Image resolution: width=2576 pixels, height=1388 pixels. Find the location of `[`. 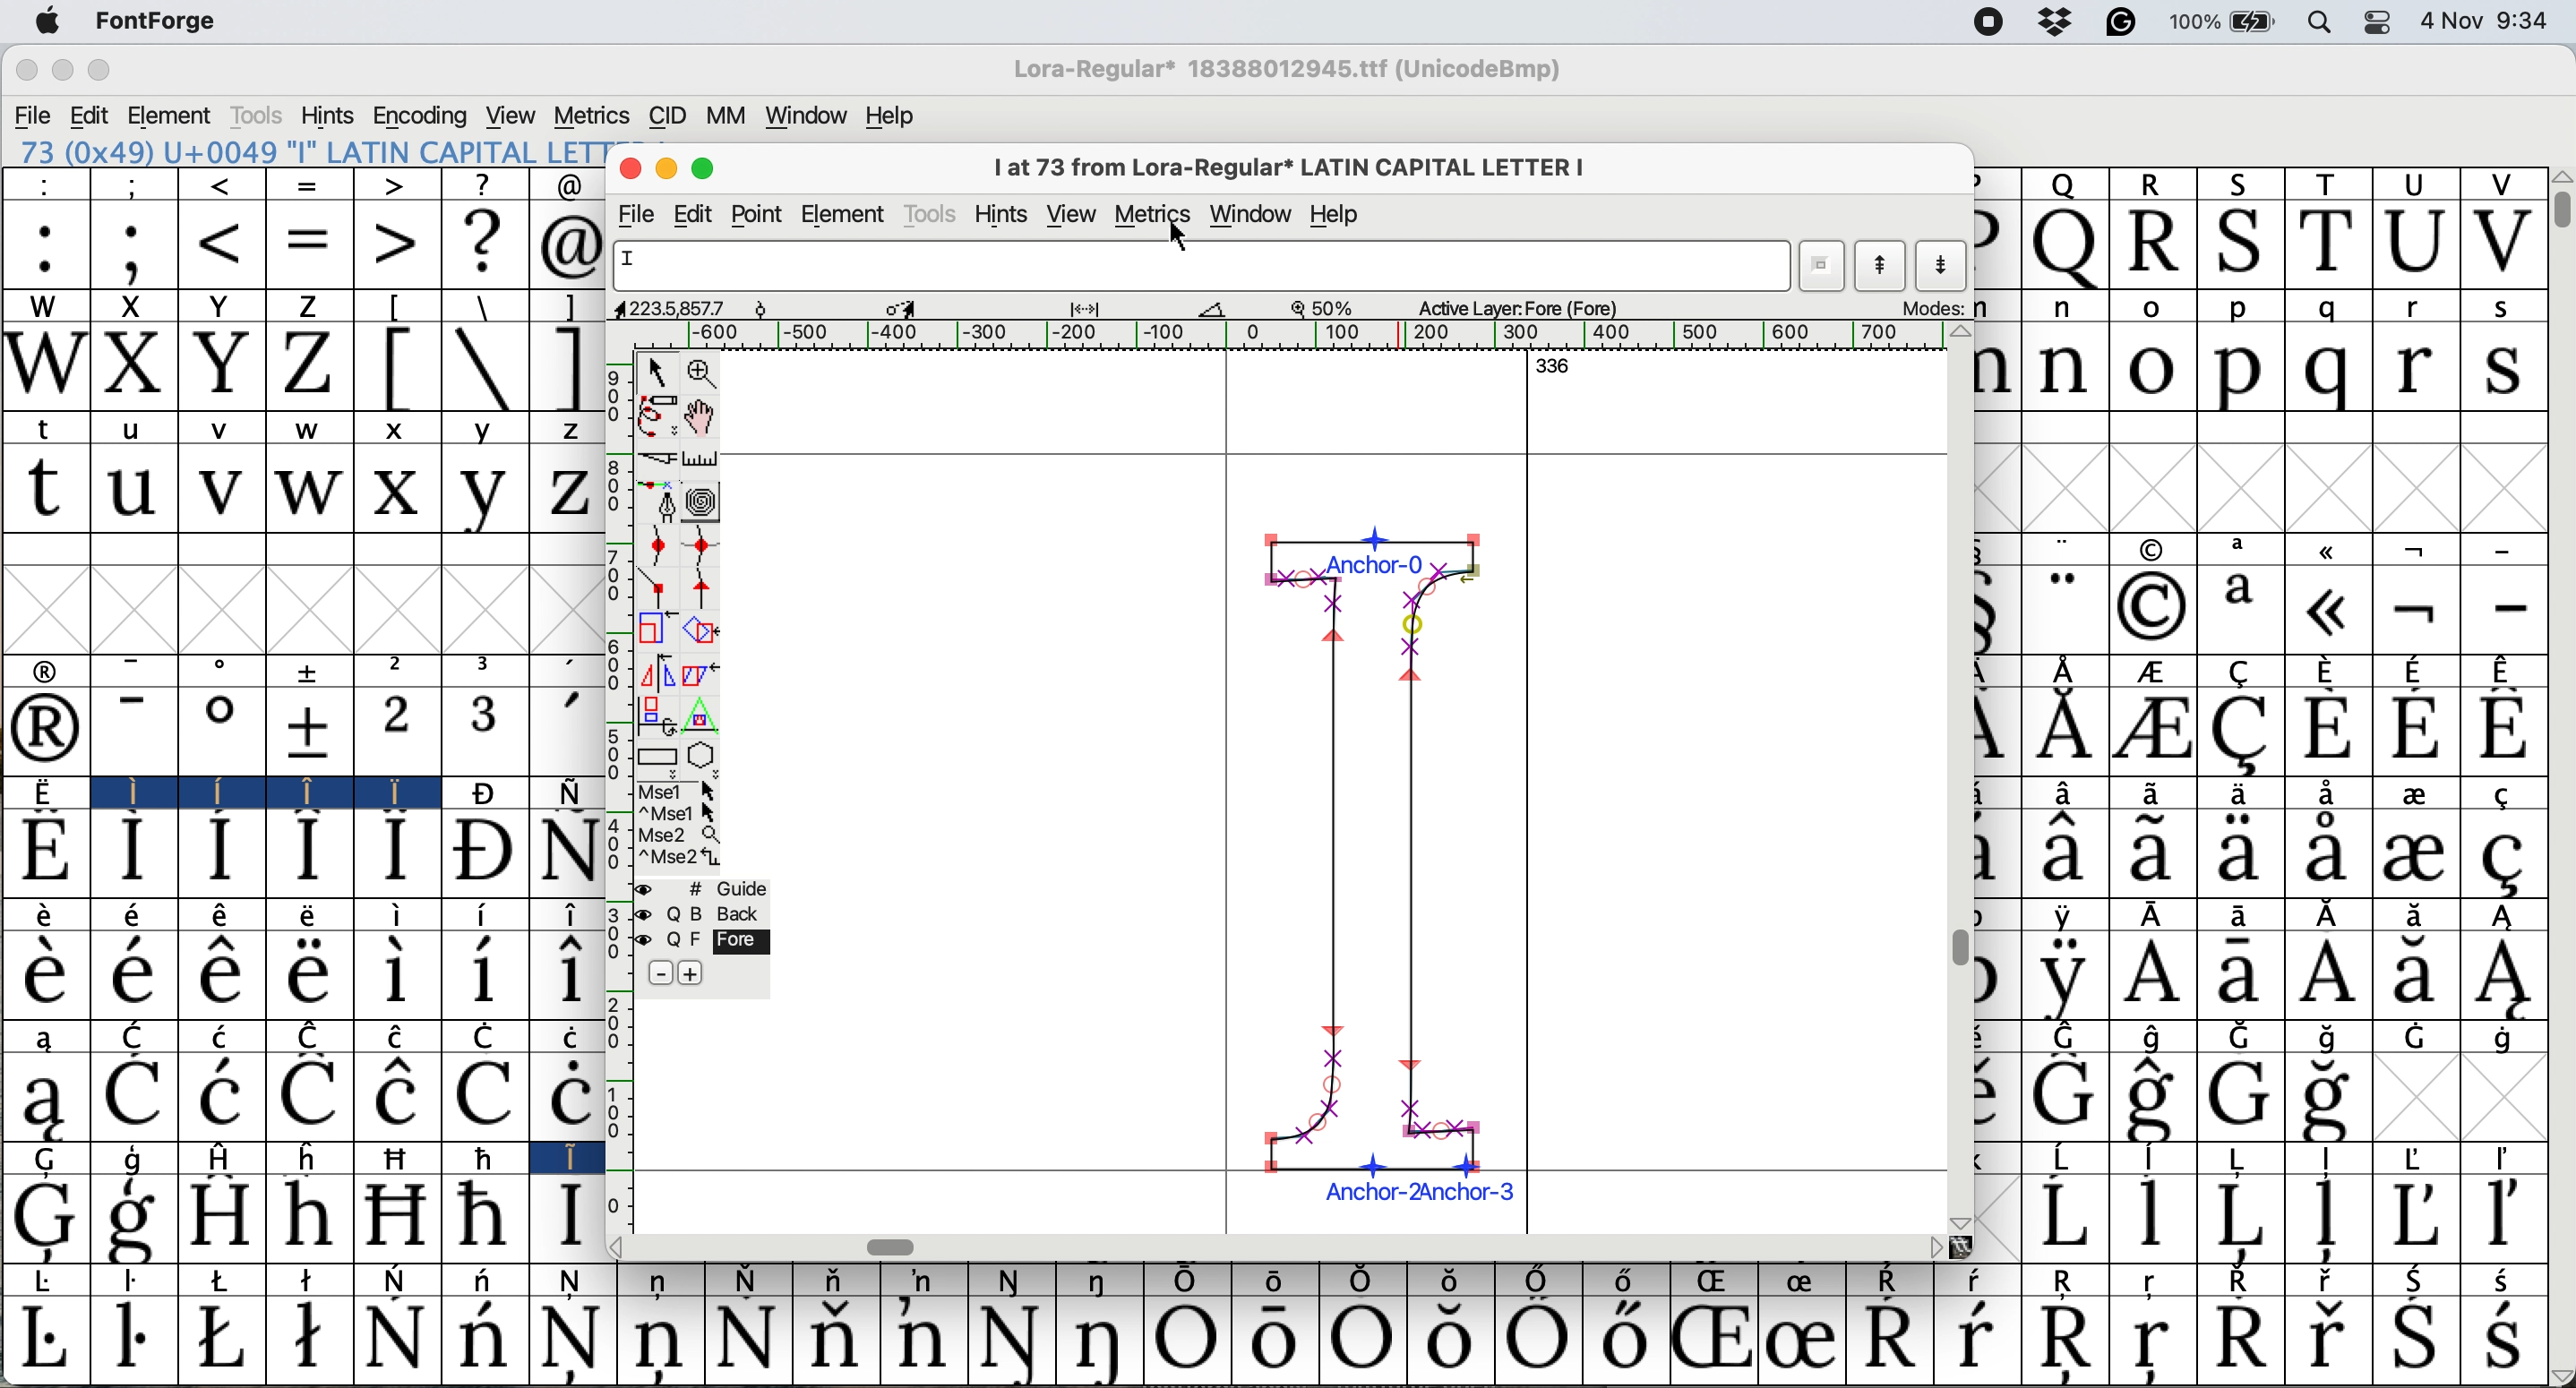

[ is located at coordinates (397, 307).